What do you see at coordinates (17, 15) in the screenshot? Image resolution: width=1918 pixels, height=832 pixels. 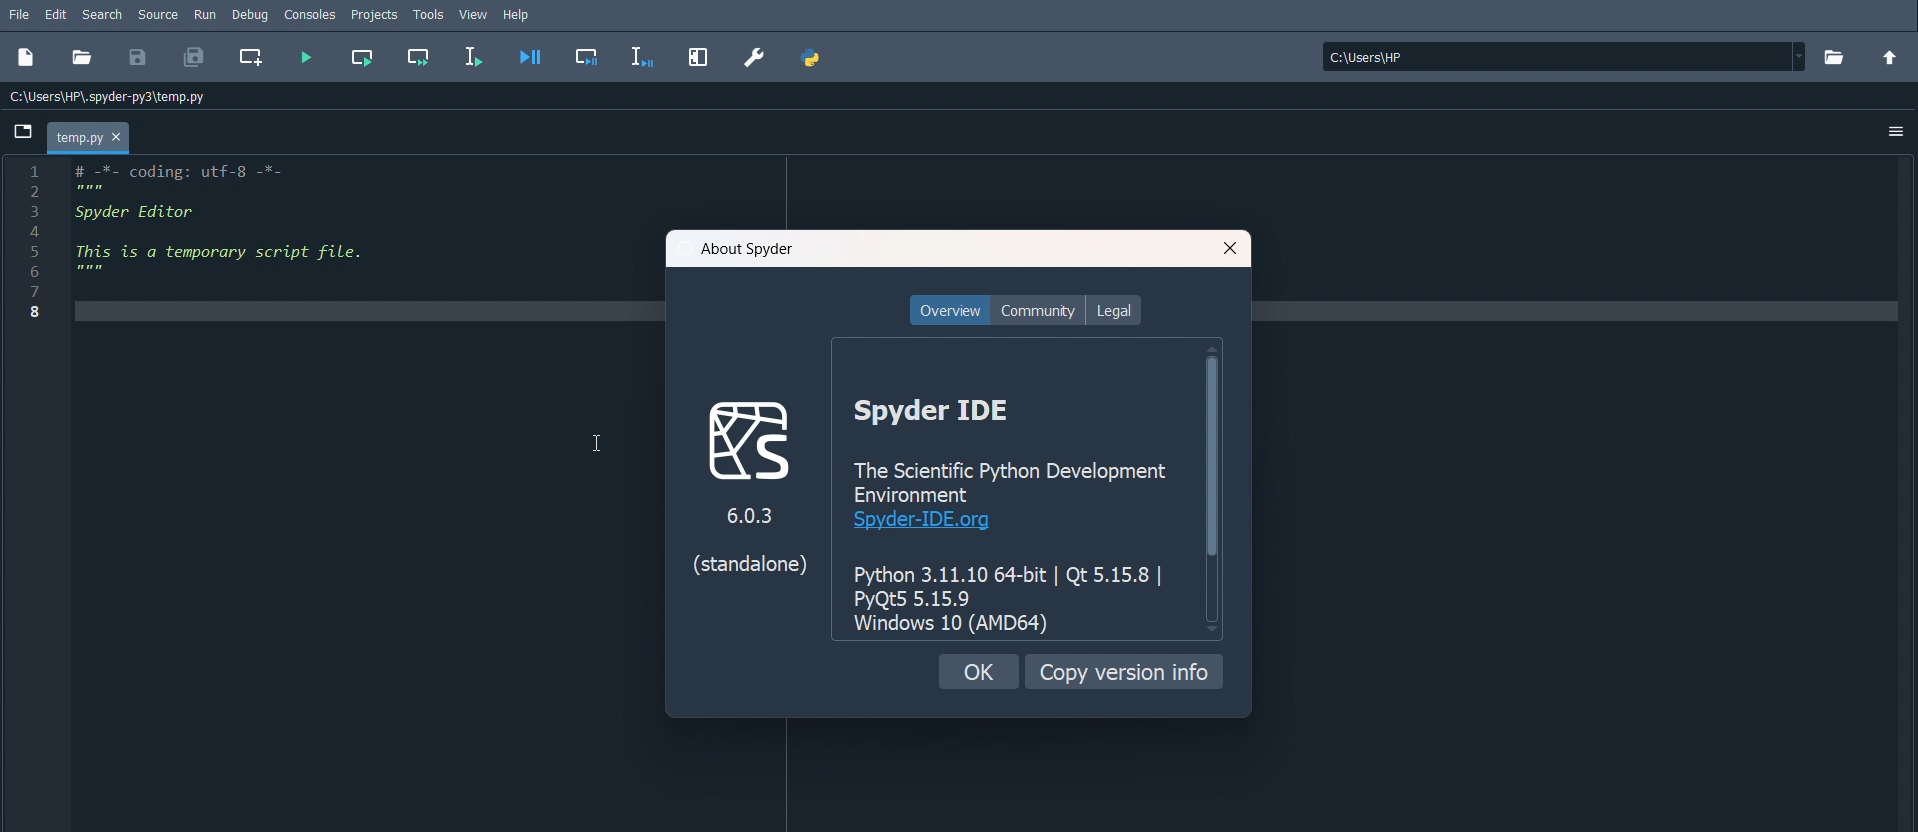 I see `File` at bounding box center [17, 15].